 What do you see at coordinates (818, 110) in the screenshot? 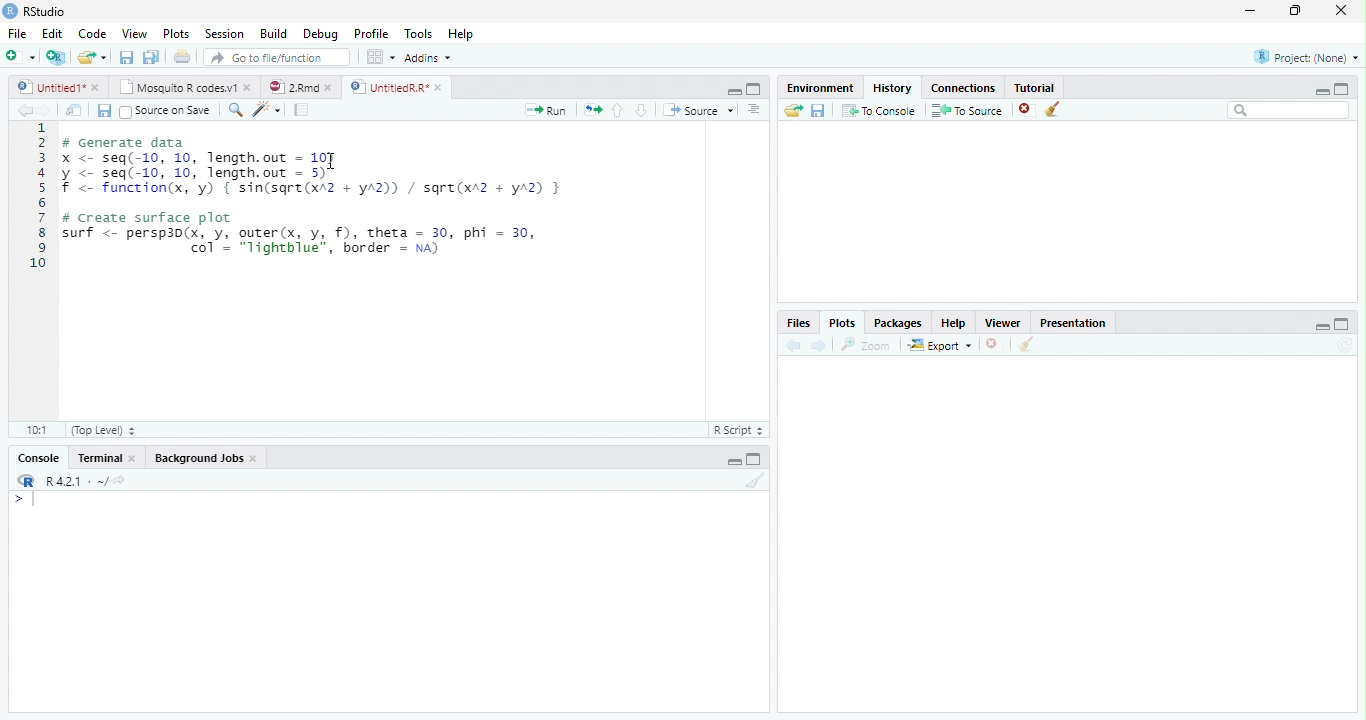
I see `Save history into a file` at bounding box center [818, 110].